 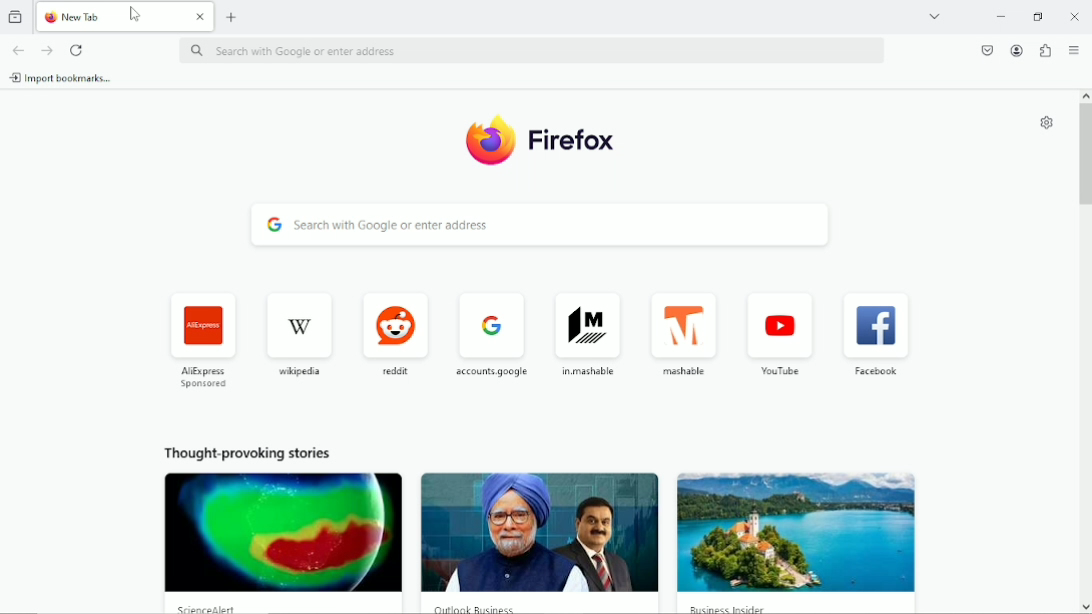 I want to click on Extensions, so click(x=1045, y=51).